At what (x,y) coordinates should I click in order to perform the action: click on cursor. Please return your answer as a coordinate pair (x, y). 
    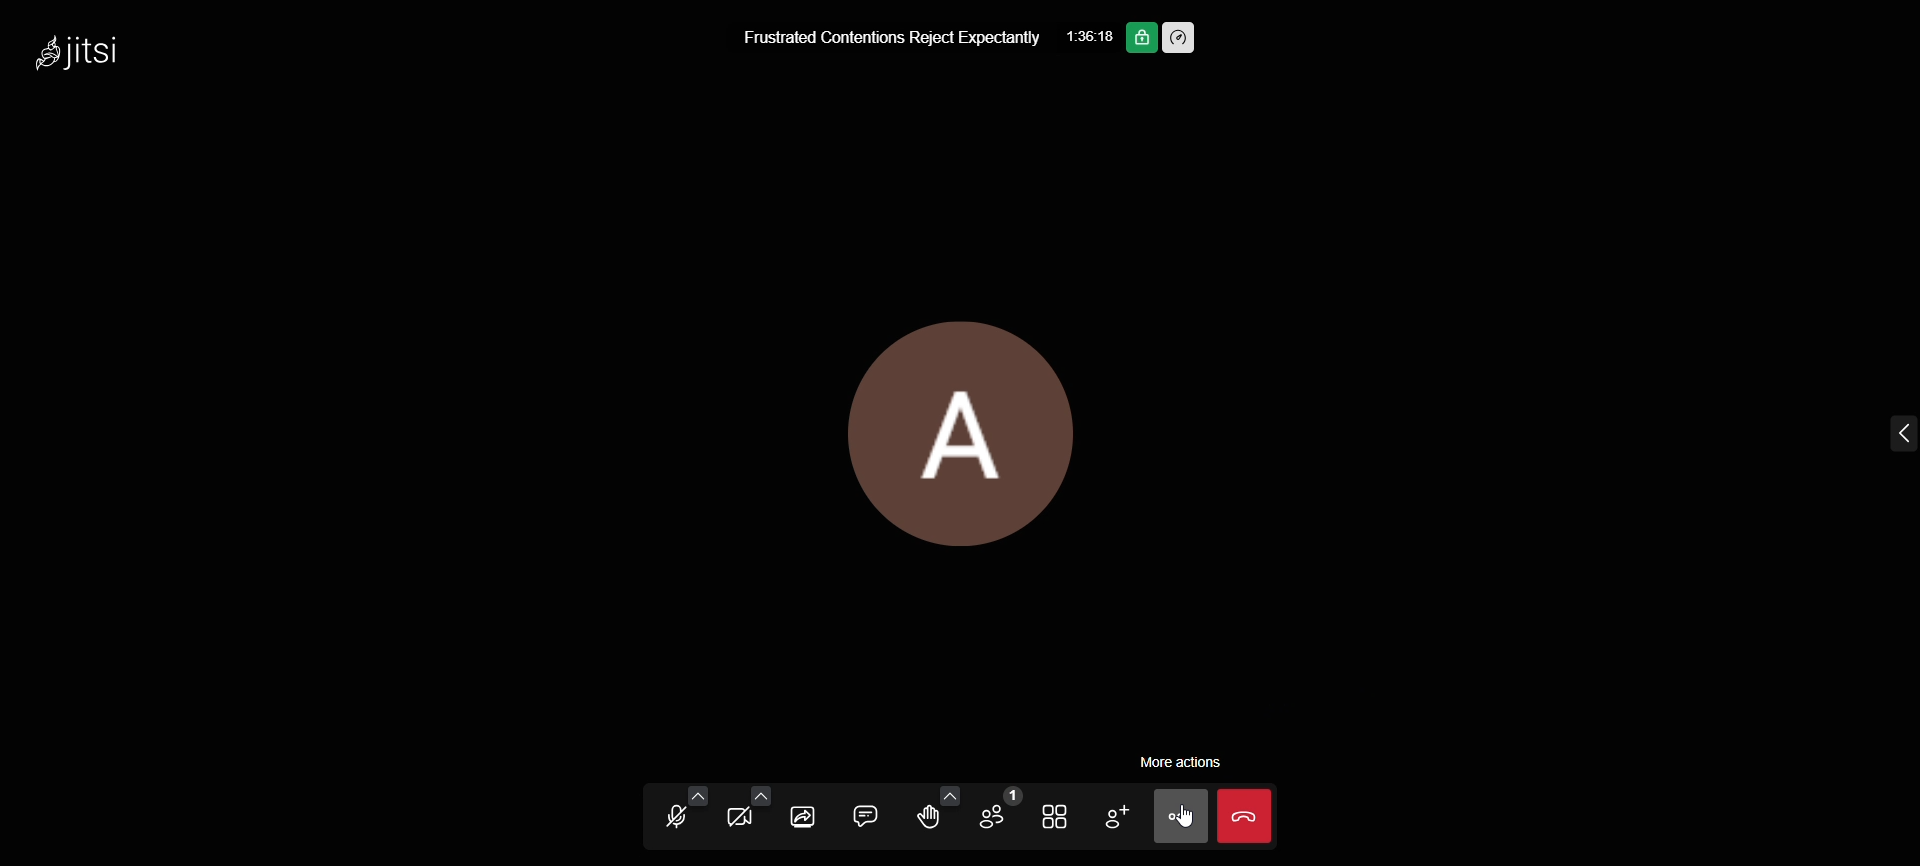
    Looking at the image, I should click on (1192, 829).